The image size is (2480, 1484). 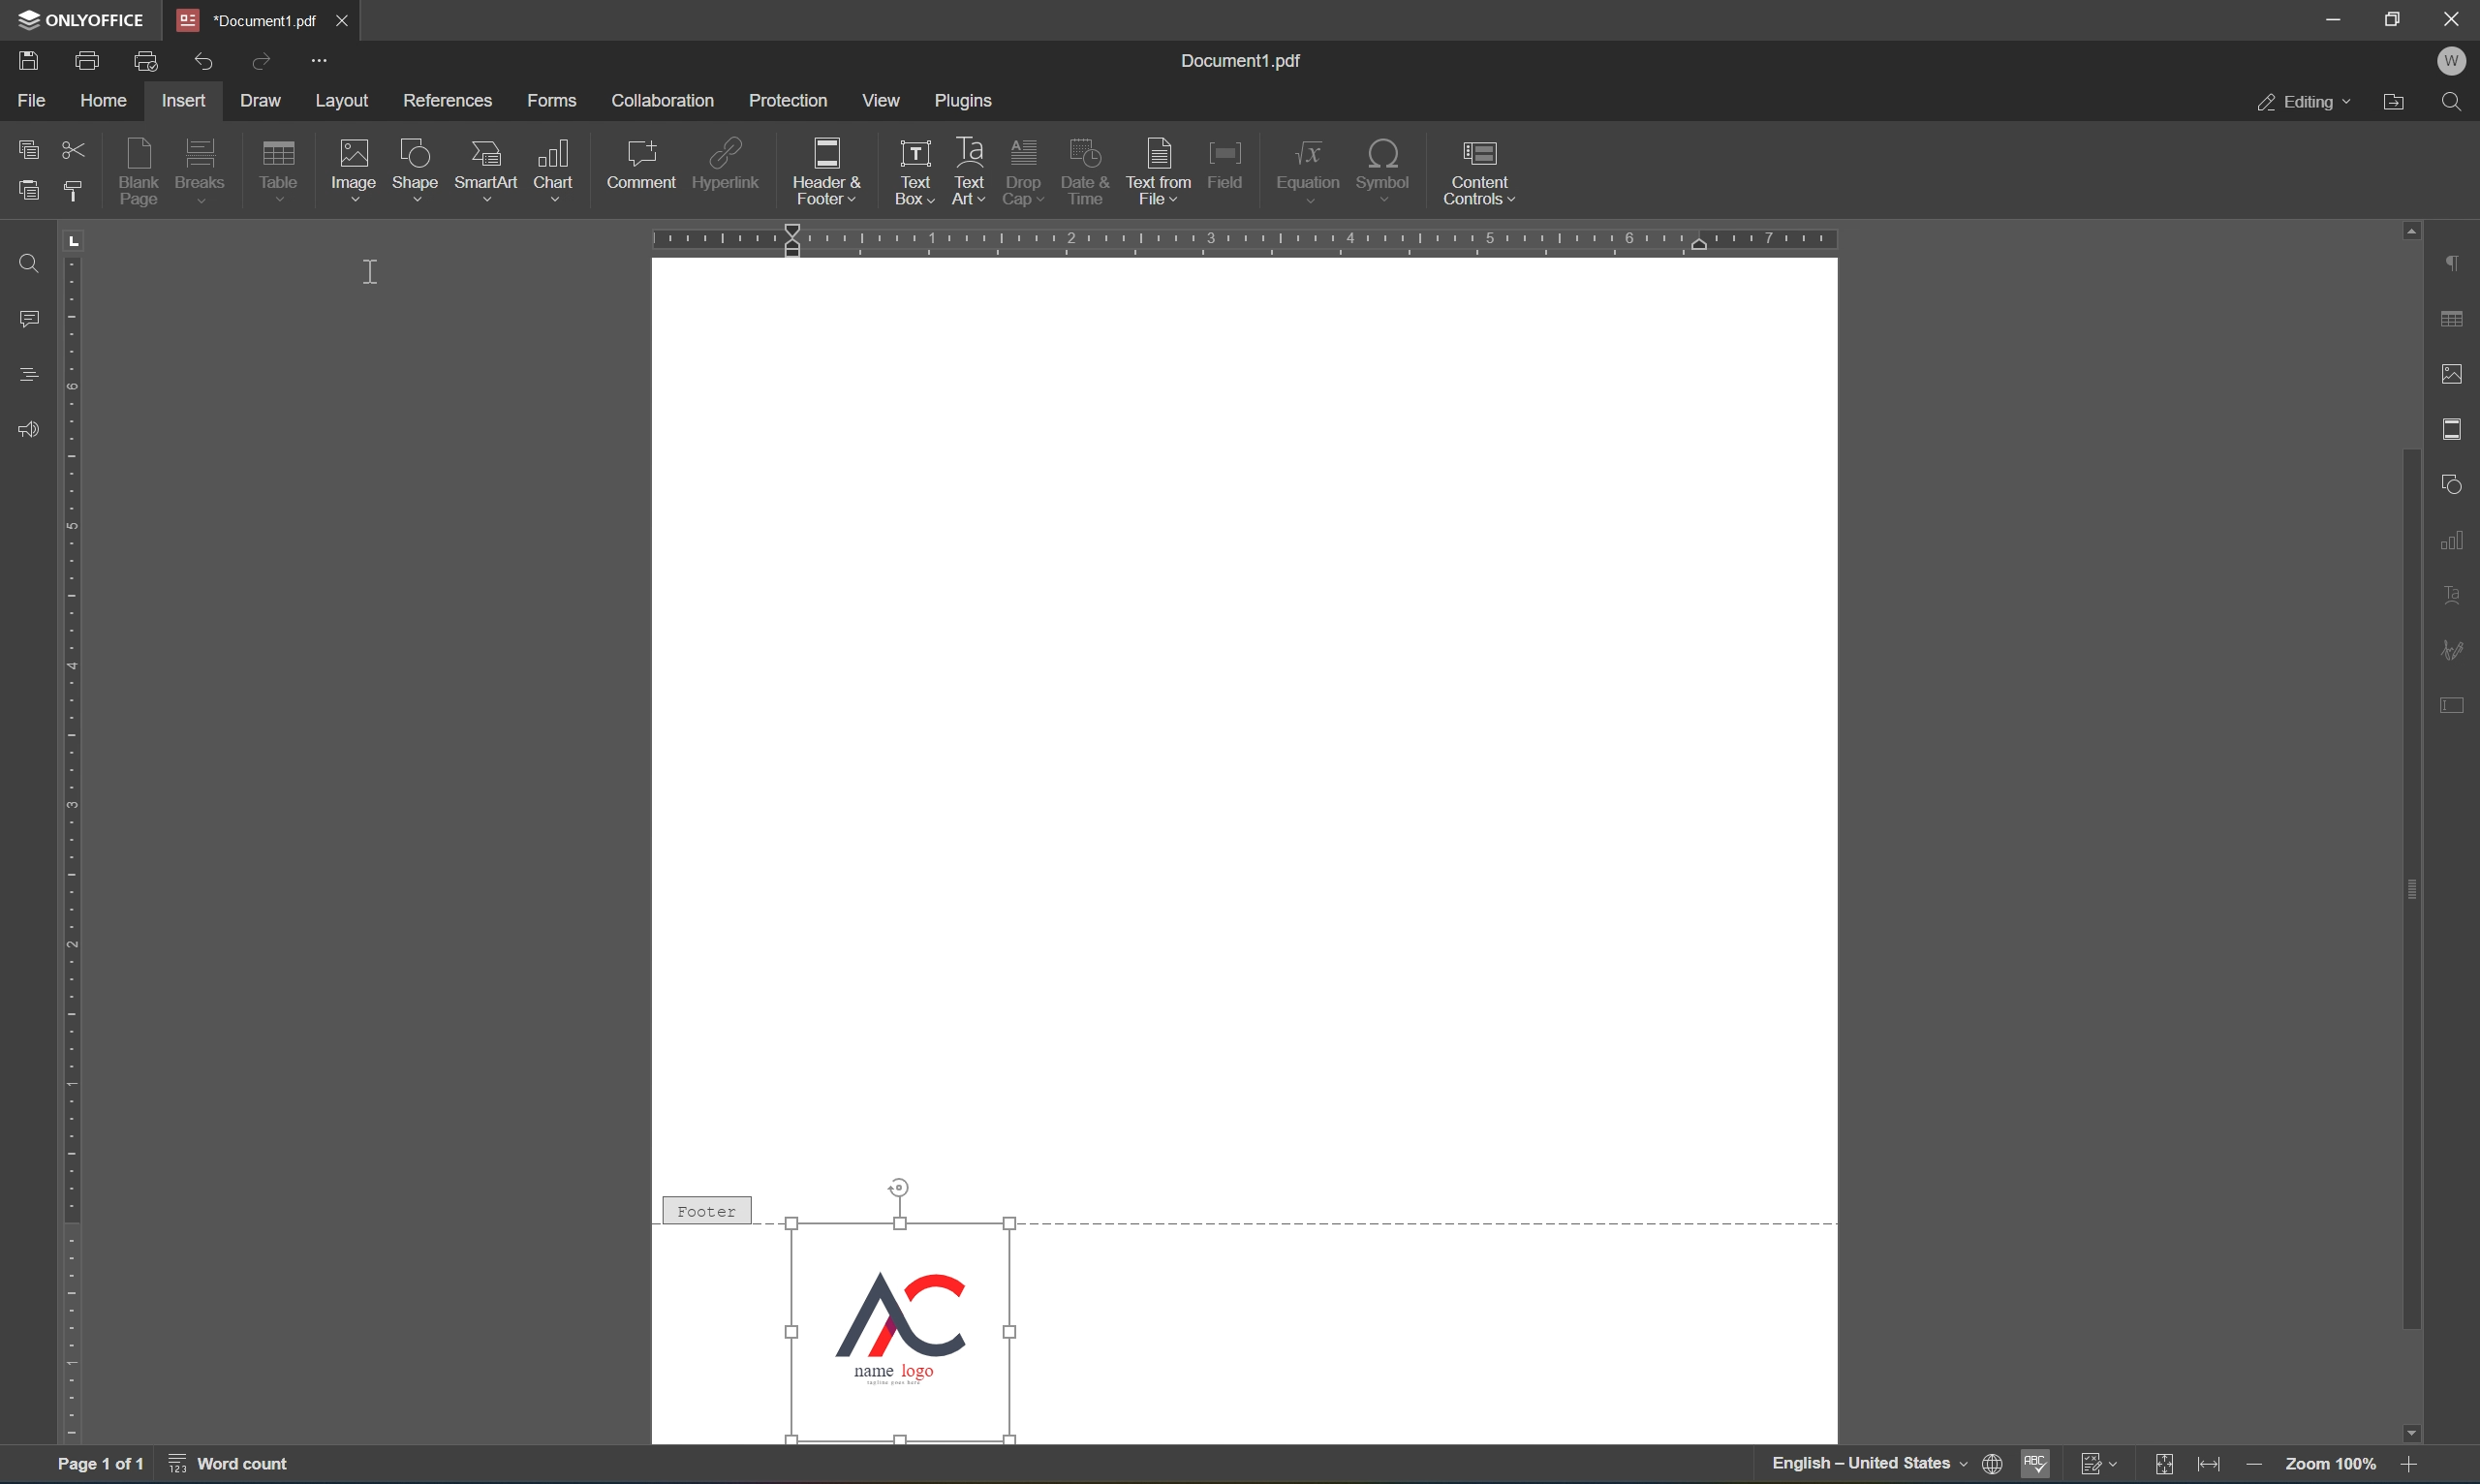 I want to click on open file location, so click(x=2399, y=104).